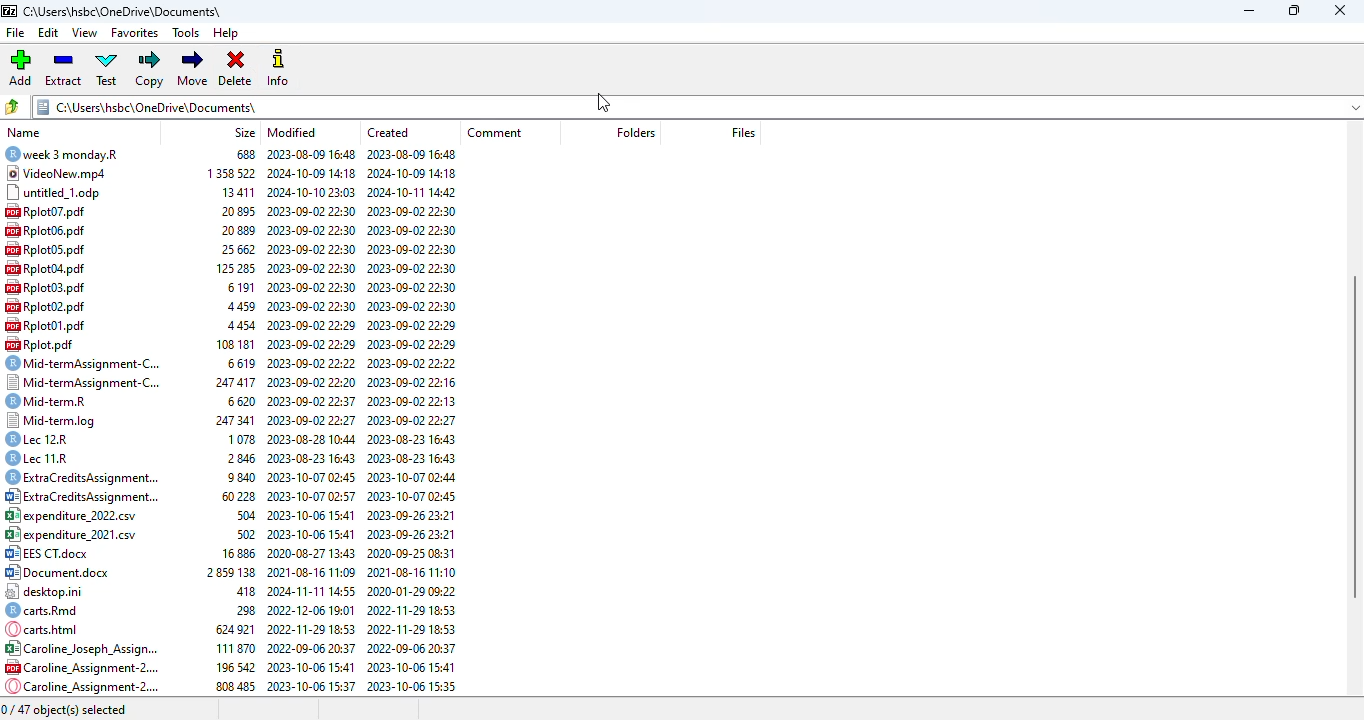 The width and height of the screenshot is (1364, 720). Describe the element at coordinates (43, 631) in the screenshot. I see `carts.html` at that location.